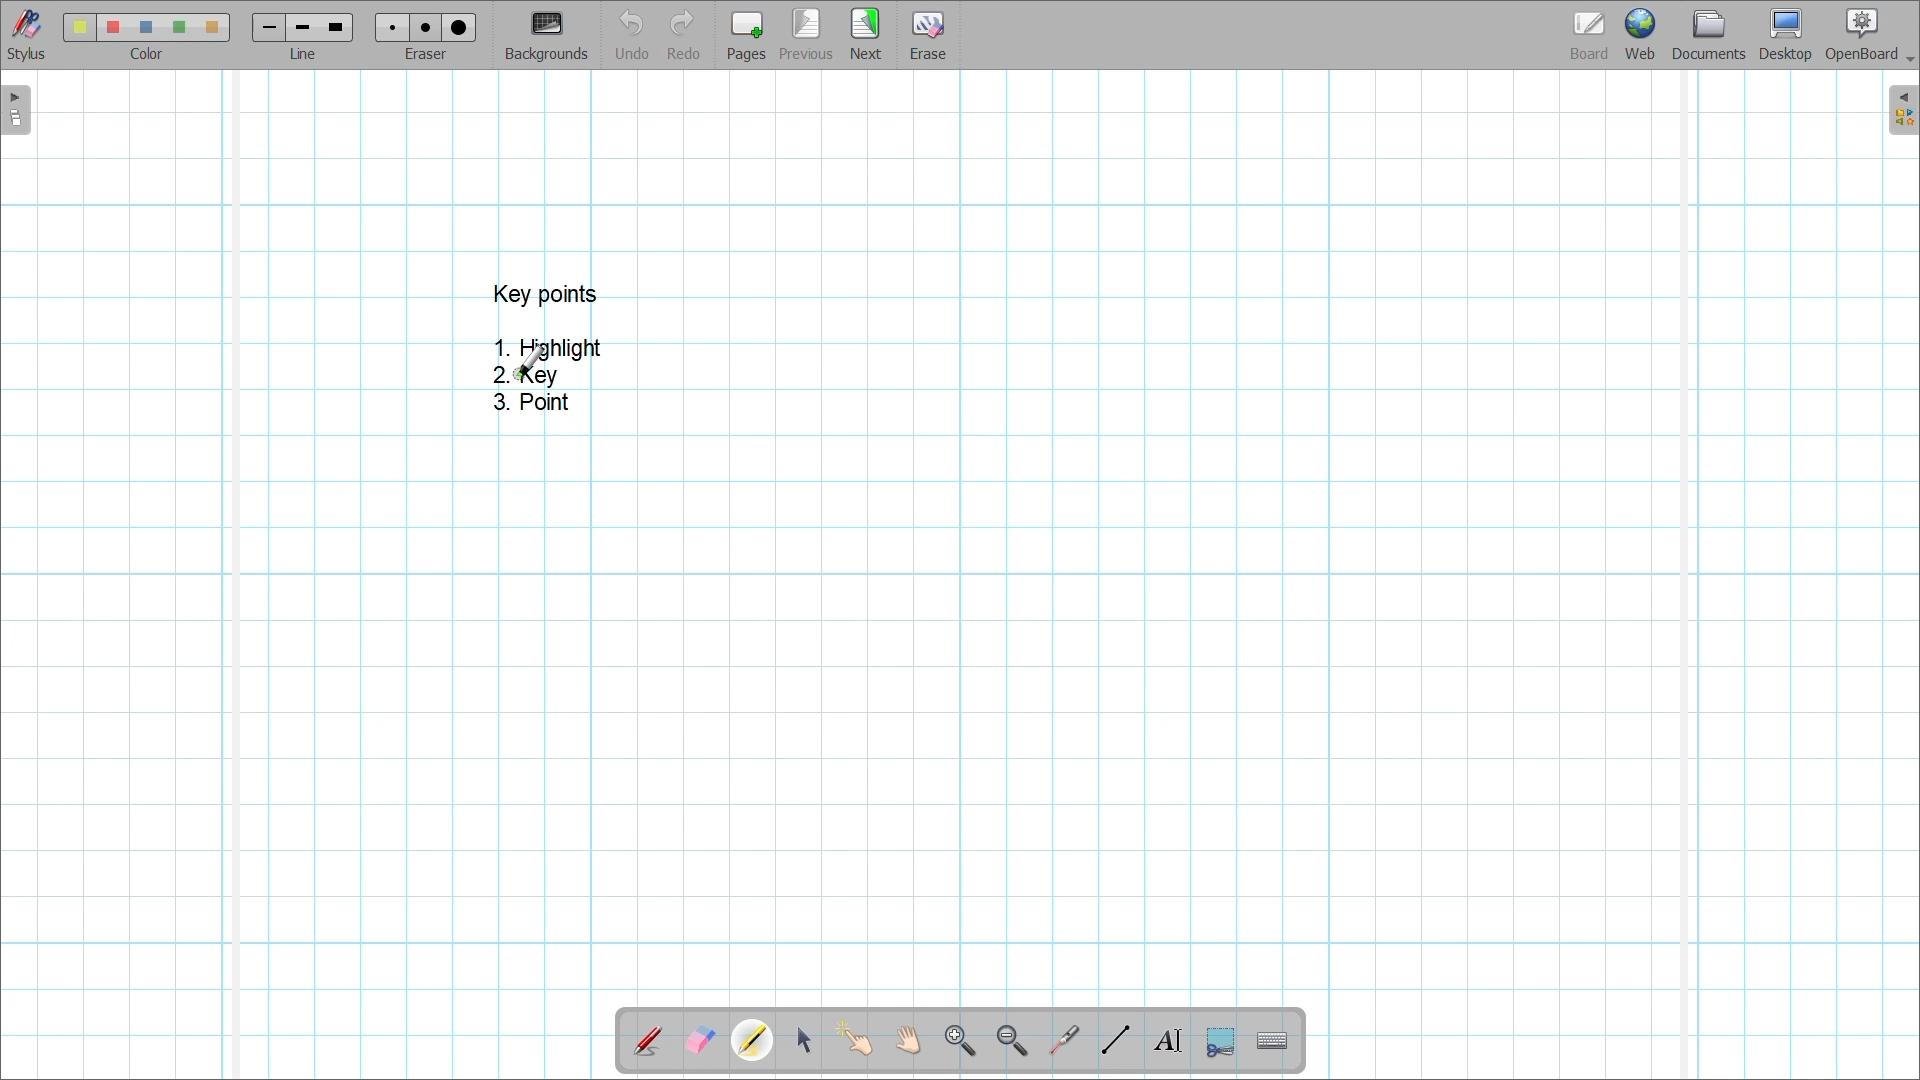 Image resolution: width=1920 pixels, height=1080 pixels. What do you see at coordinates (907, 1040) in the screenshot?
I see `Scroll page` at bounding box center [907, 1040].